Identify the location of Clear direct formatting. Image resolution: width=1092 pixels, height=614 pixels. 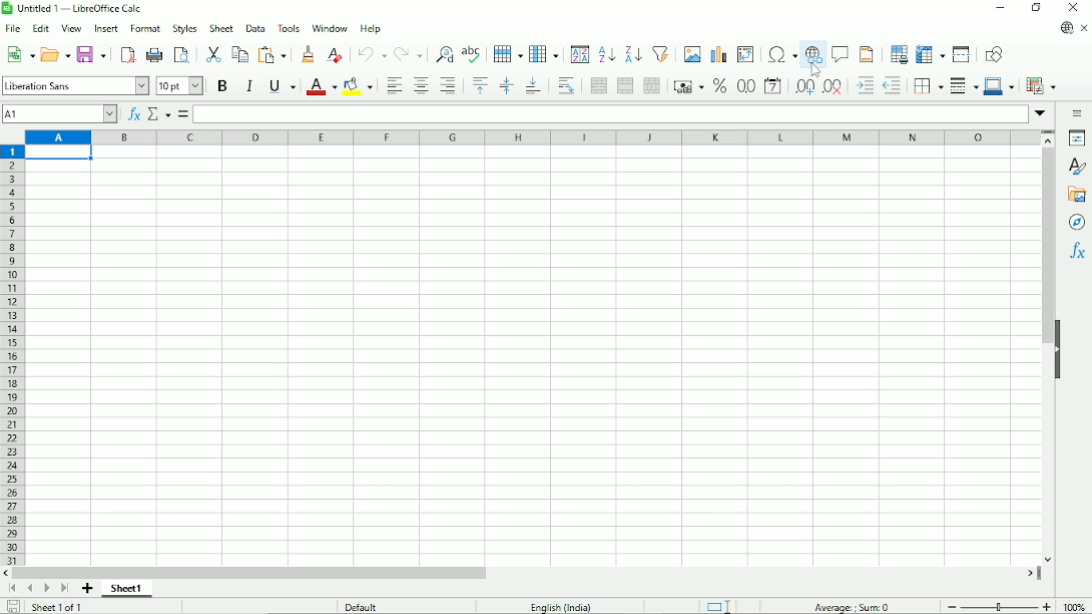
(334, 55).